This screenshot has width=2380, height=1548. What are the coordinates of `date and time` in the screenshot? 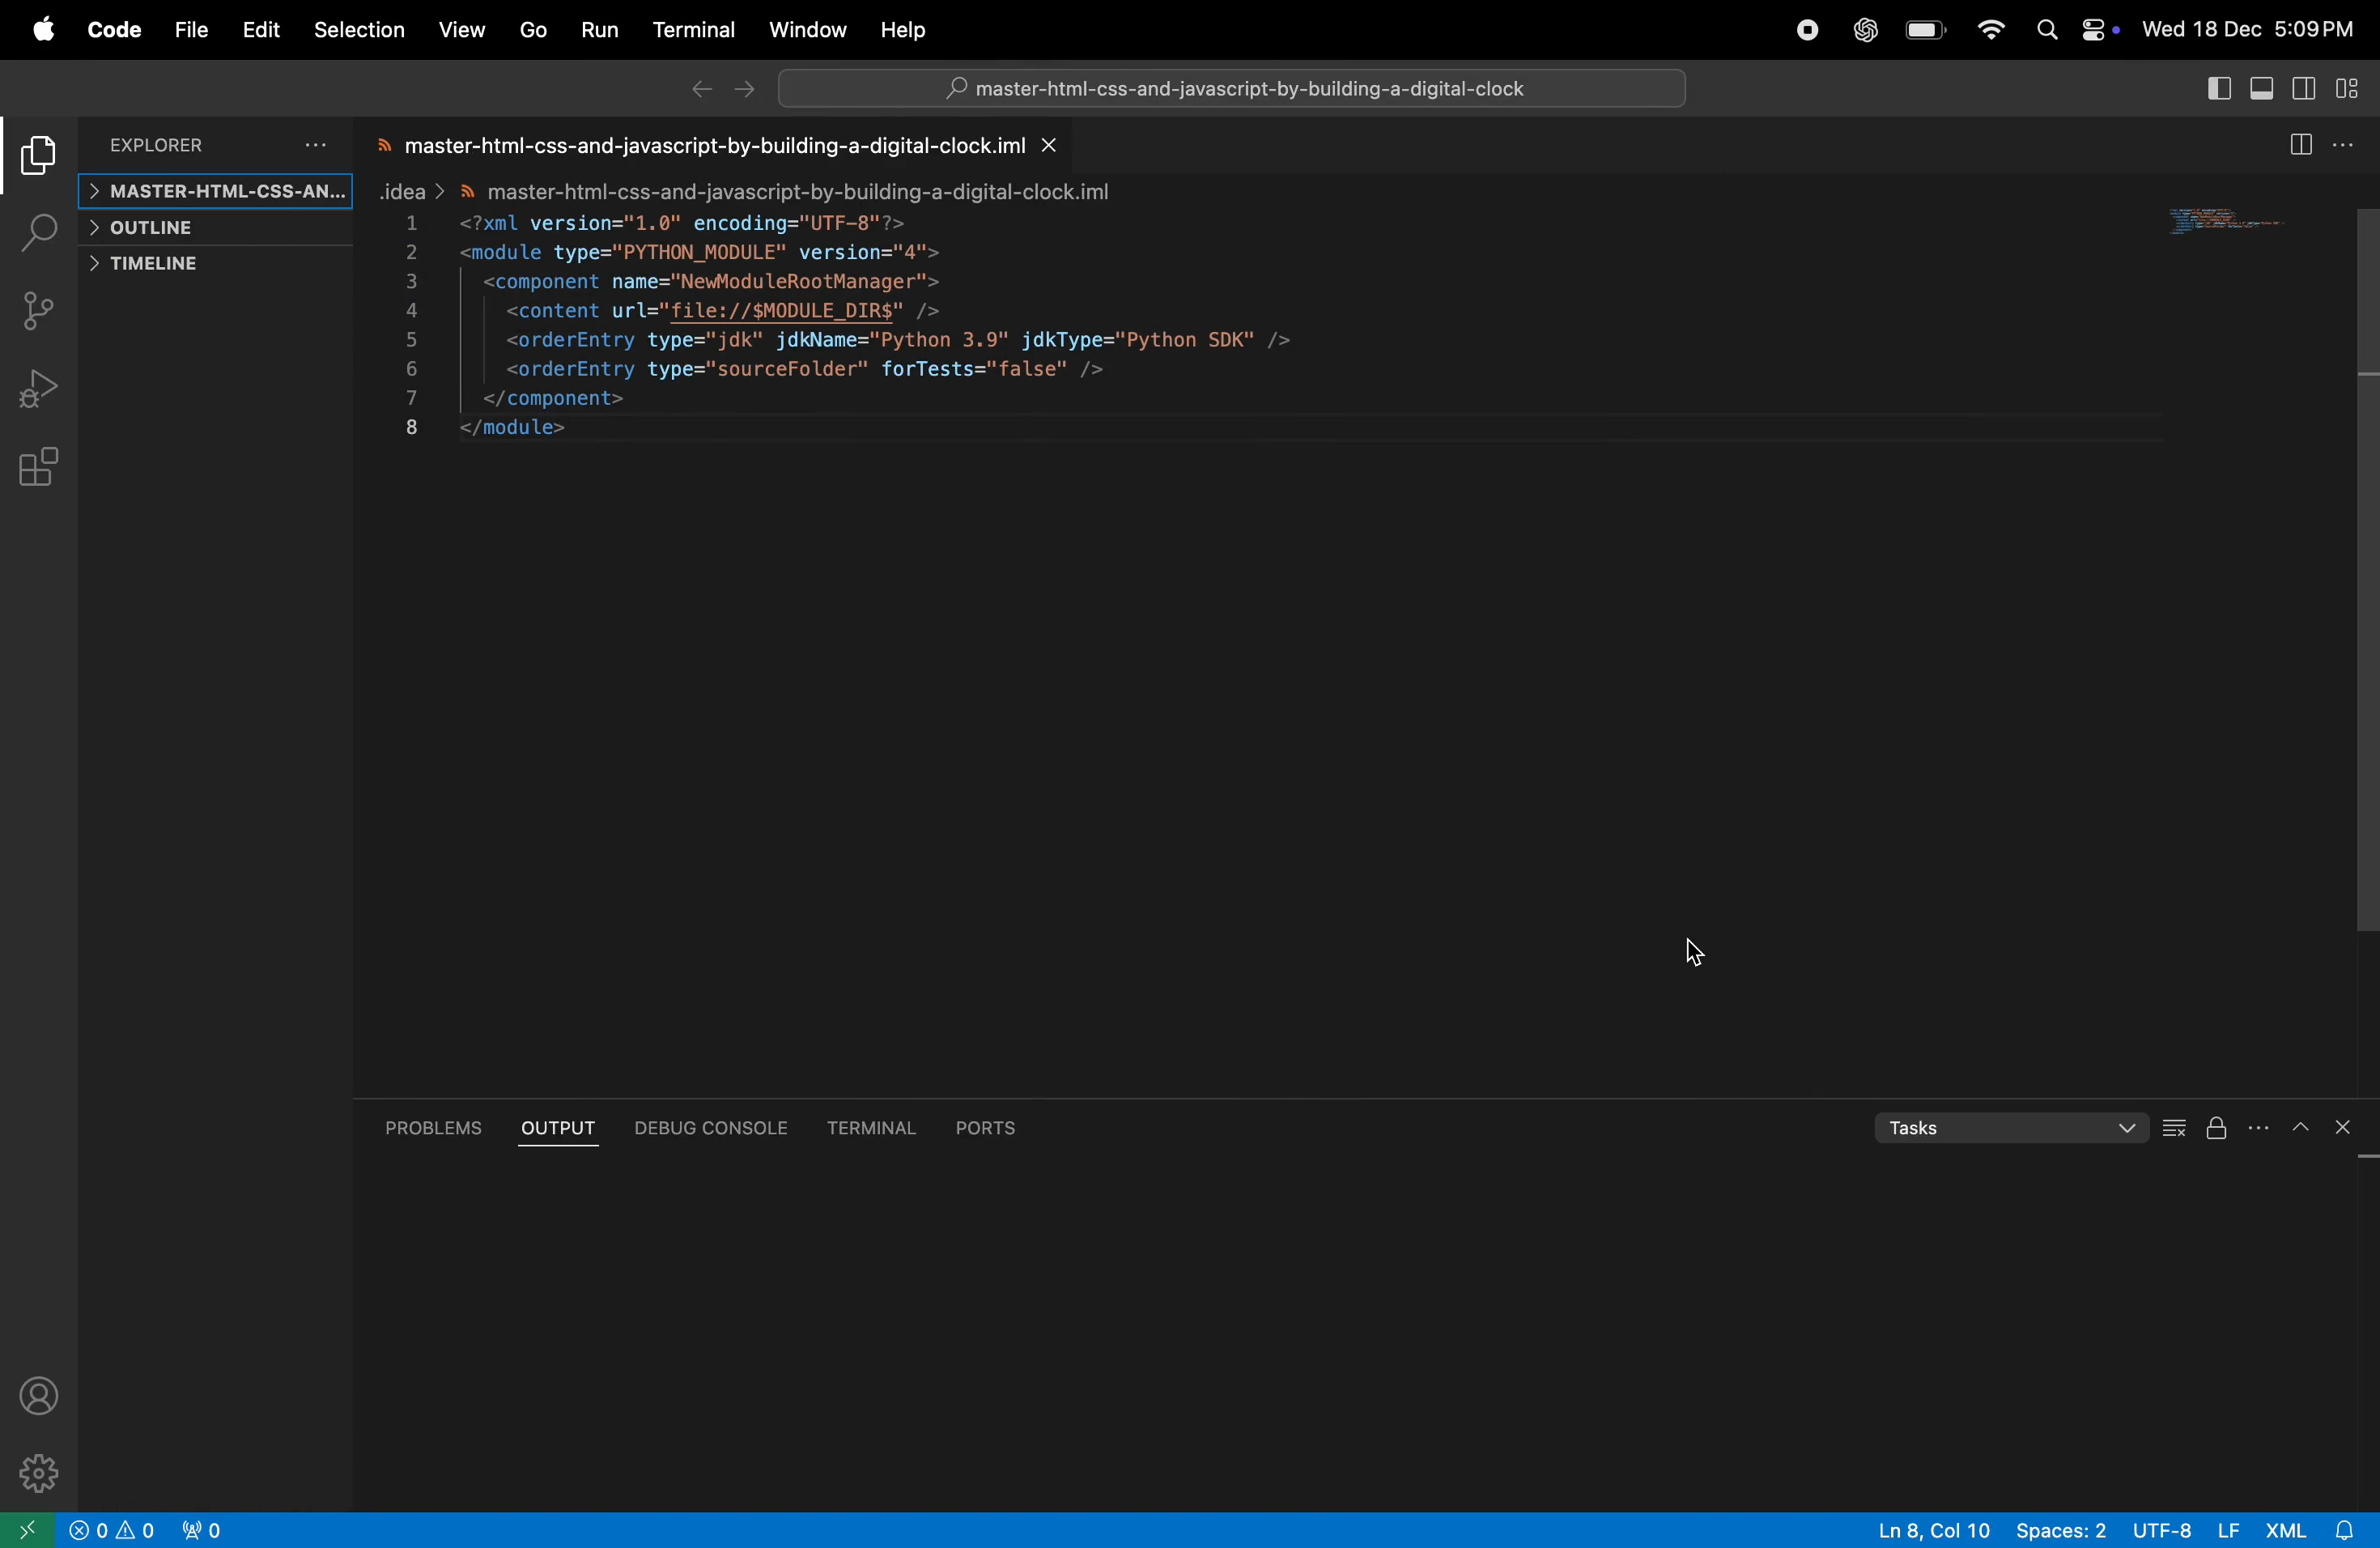 It's located at (2250, 32).